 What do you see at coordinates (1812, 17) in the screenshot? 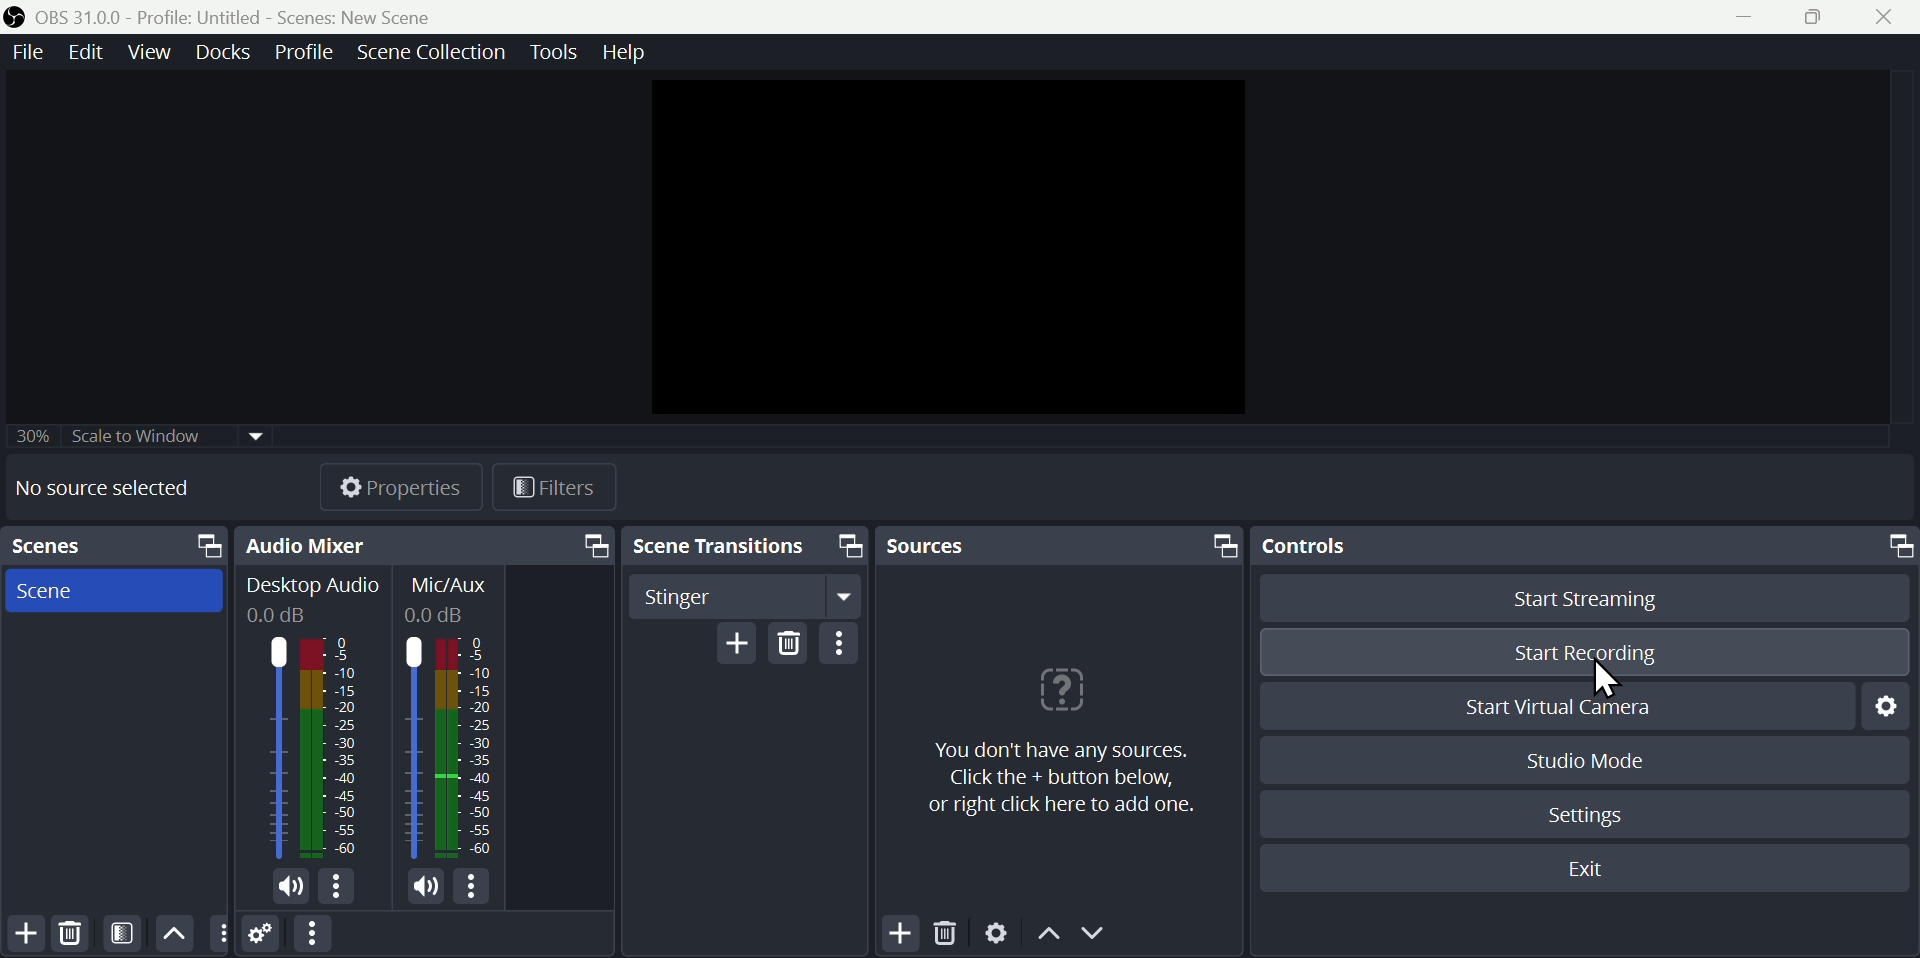
I see `maximise` at bounding box center [1812, 17].